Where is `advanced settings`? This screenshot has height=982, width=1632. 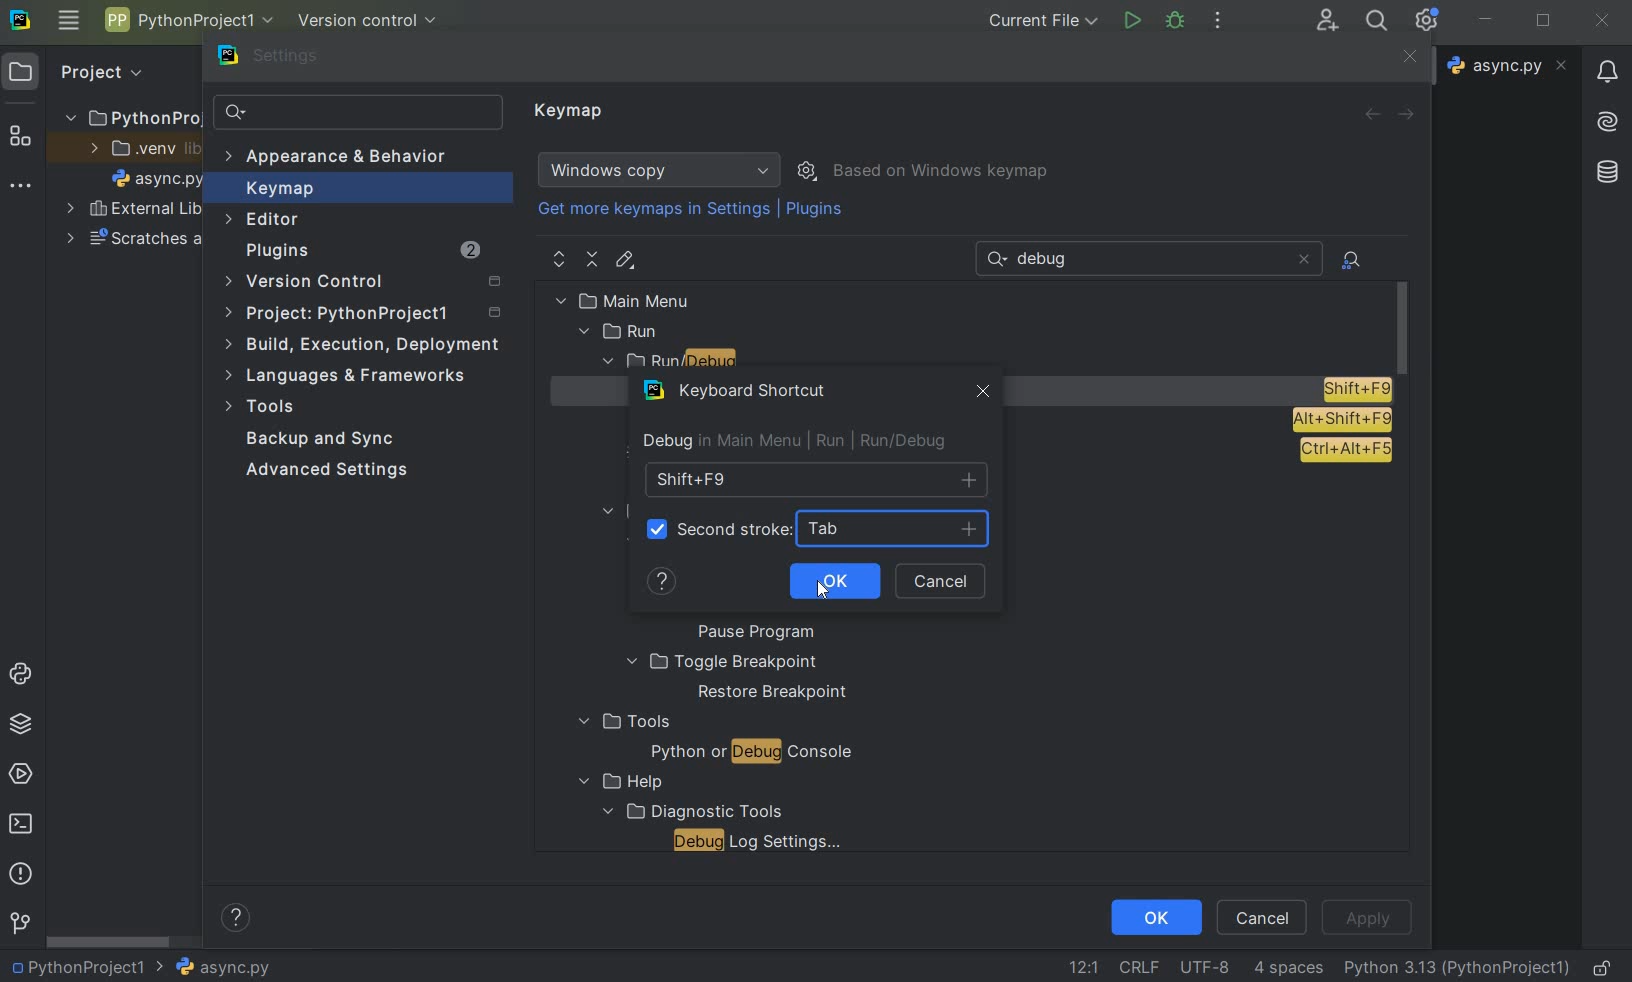
advanced settings is located at coordinates (323, 470).